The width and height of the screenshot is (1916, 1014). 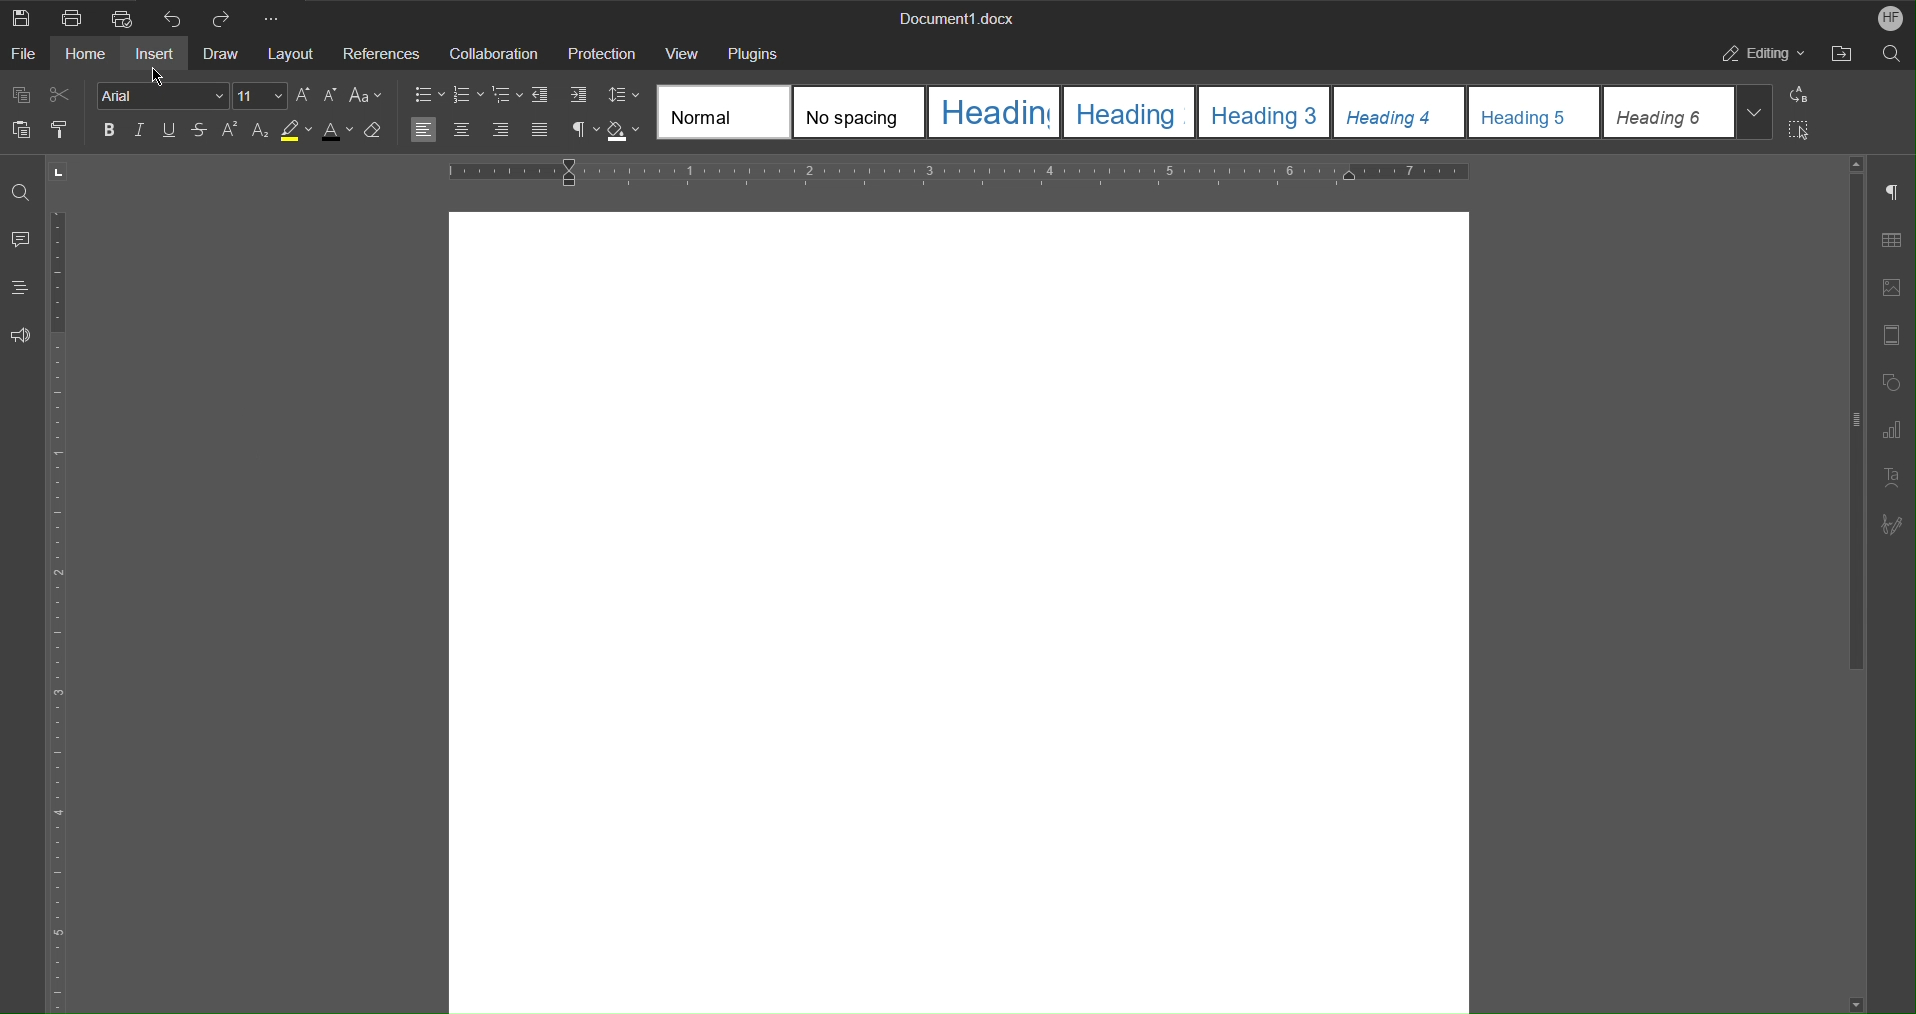 I want to click on Home, so click(x=88, y=54).